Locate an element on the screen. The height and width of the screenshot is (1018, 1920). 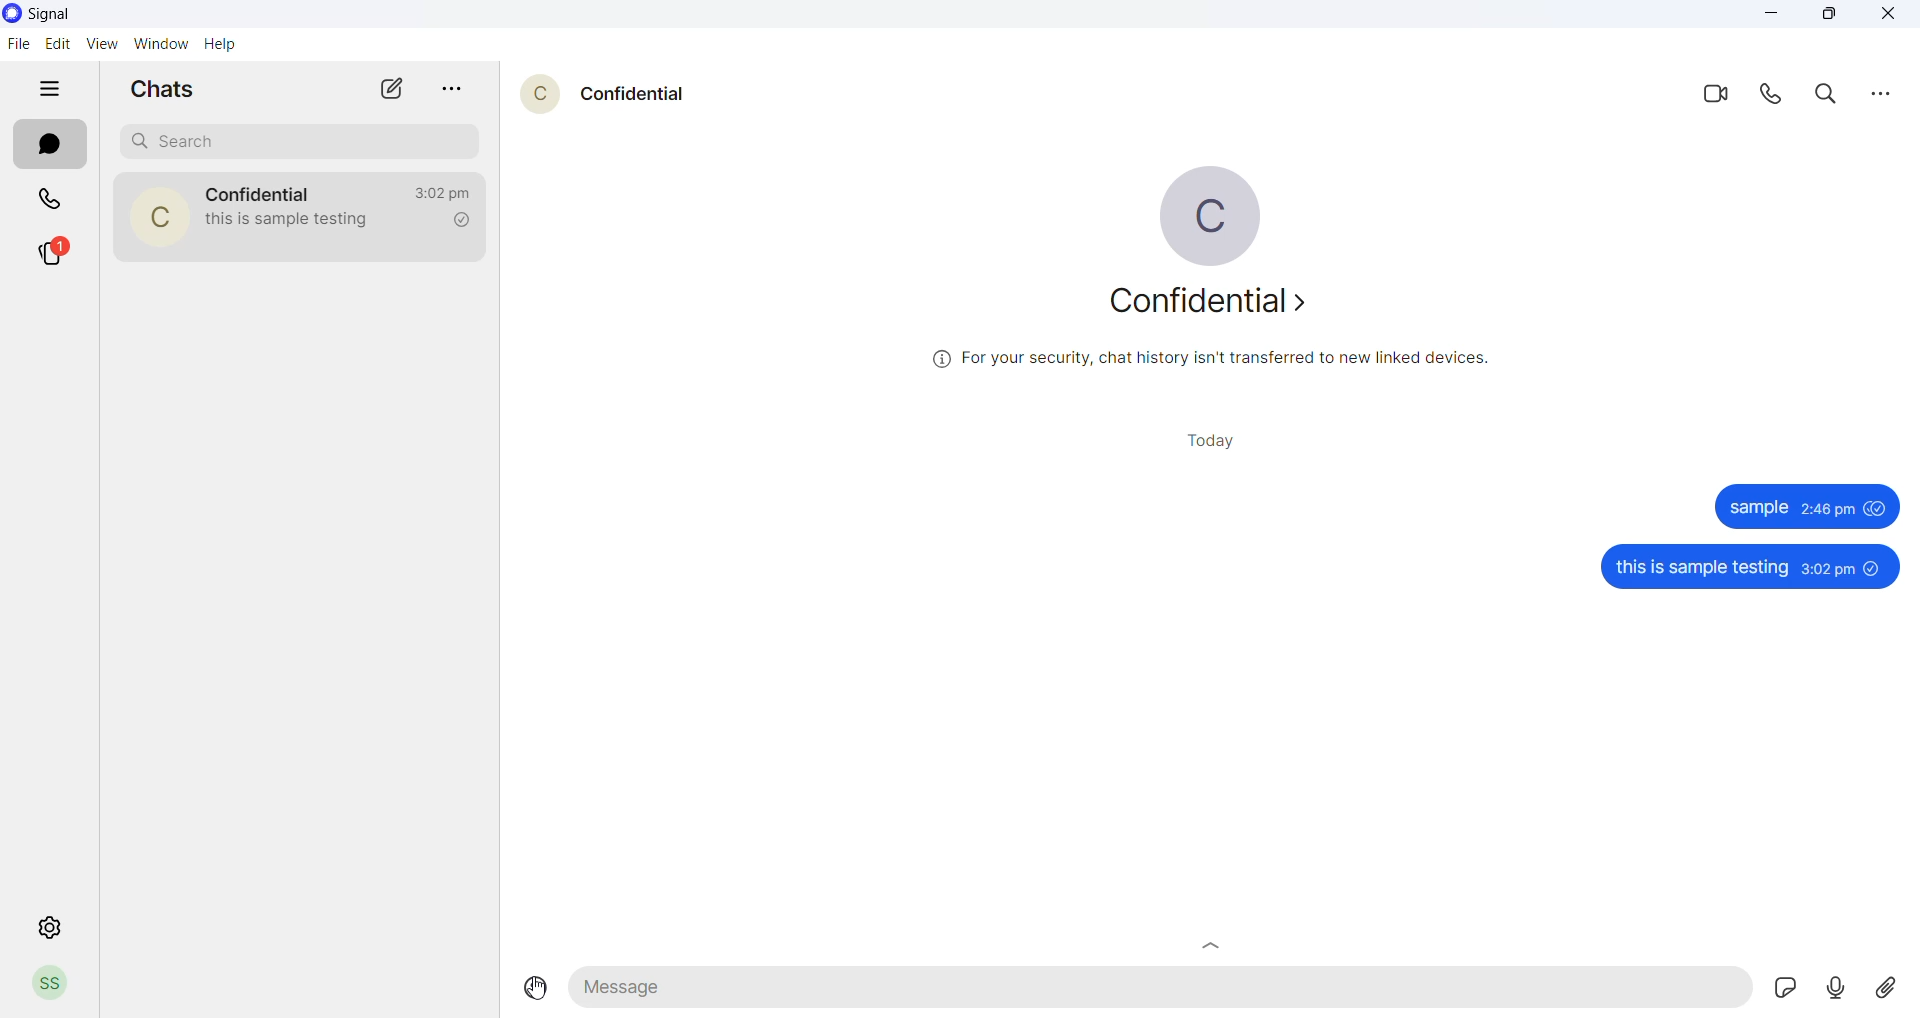
minimize is located at coordinates (1766, 17).